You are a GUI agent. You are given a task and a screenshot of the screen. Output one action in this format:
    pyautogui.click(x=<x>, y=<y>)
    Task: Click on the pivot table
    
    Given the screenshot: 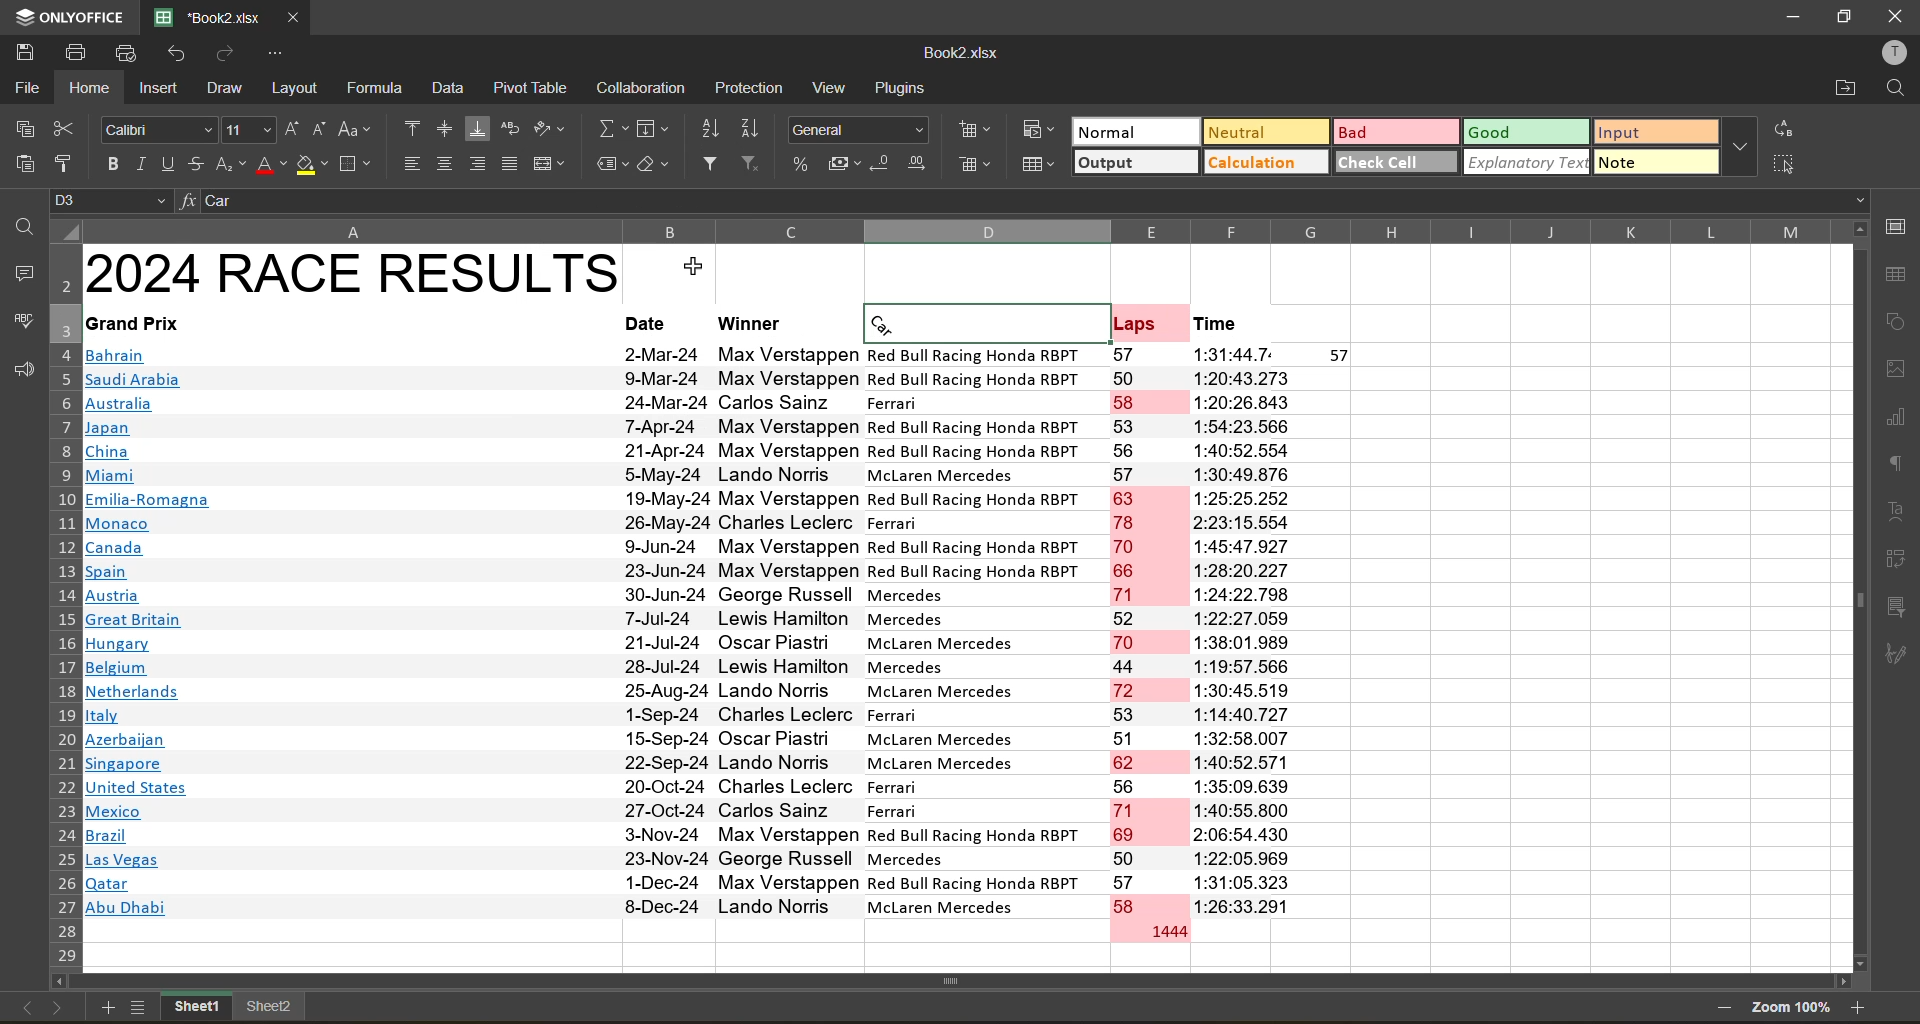 What is the action you would take?
    pyautogui.click(x=1895, y=558)
    